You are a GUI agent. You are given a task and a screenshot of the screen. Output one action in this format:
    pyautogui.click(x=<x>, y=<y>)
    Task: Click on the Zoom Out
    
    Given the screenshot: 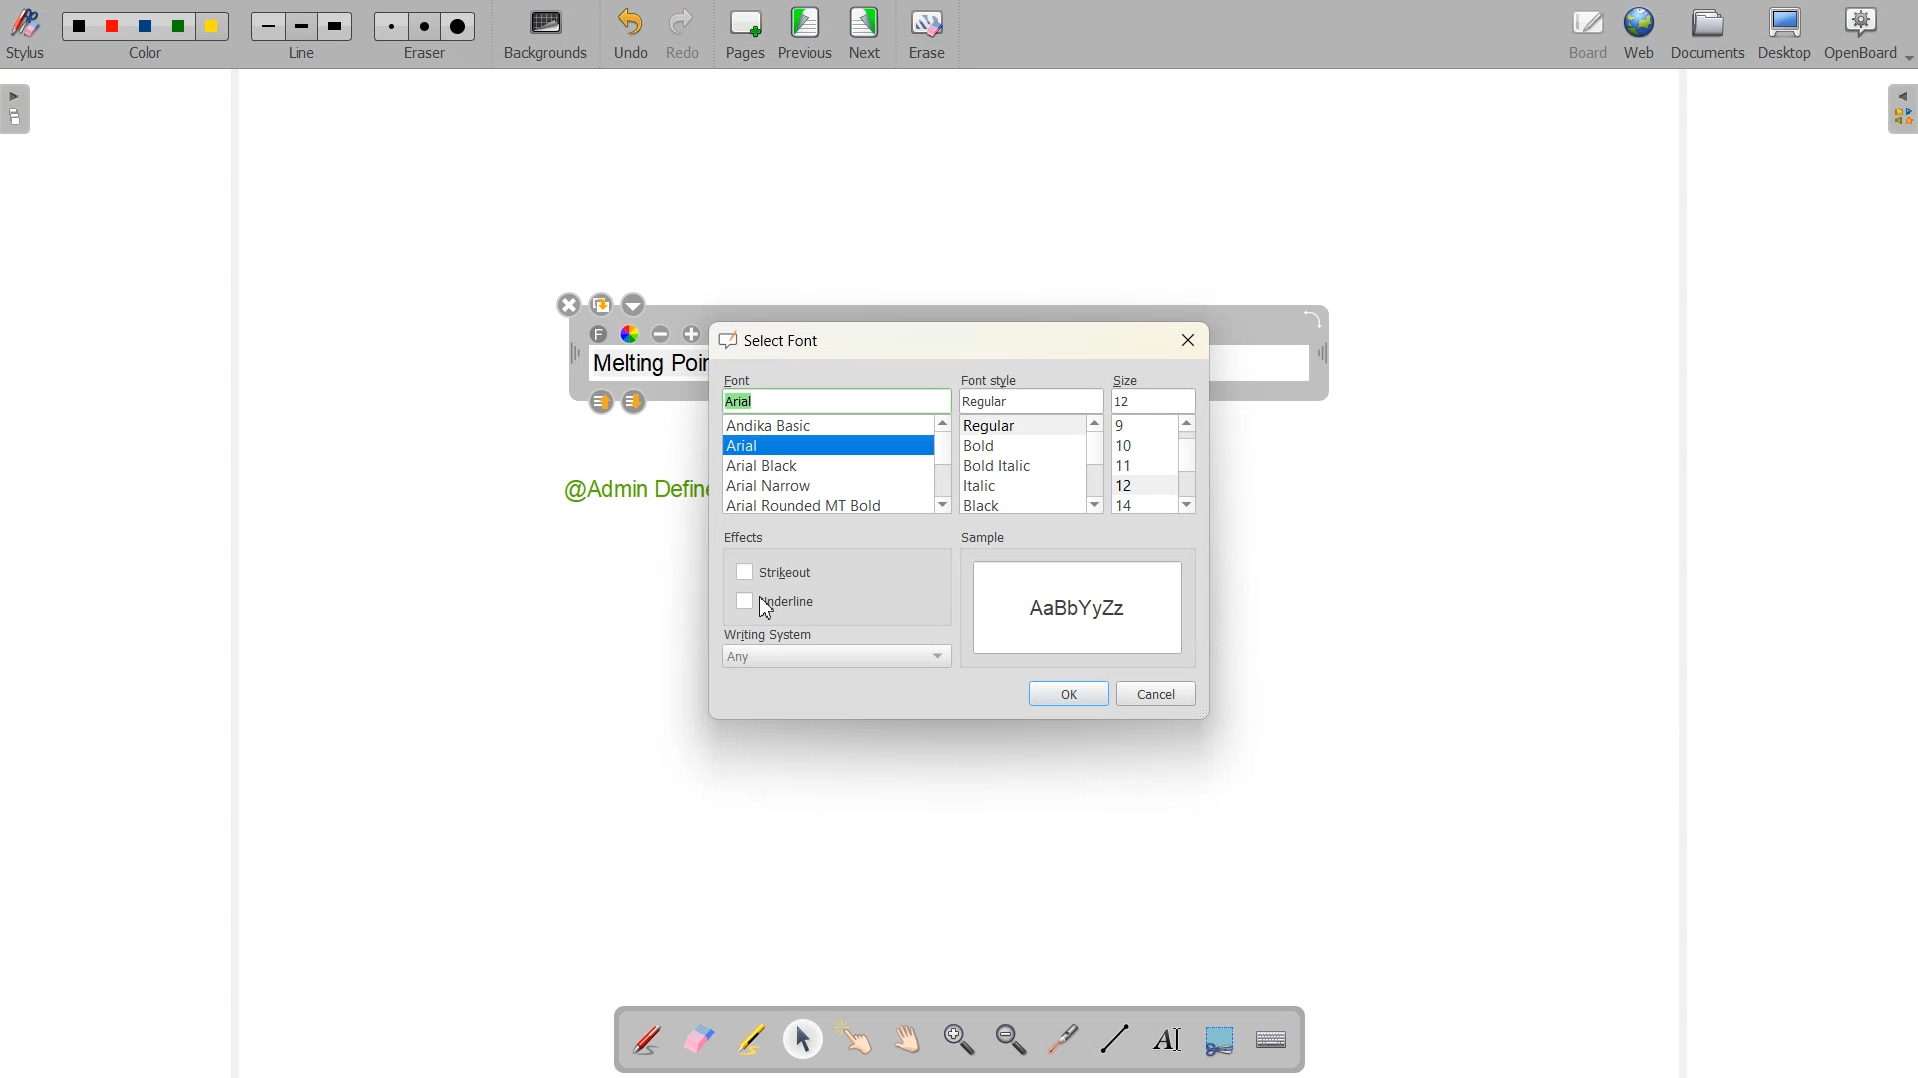 What is the action you would take?
    pyautogui.click(x=1010, y=1039)
    